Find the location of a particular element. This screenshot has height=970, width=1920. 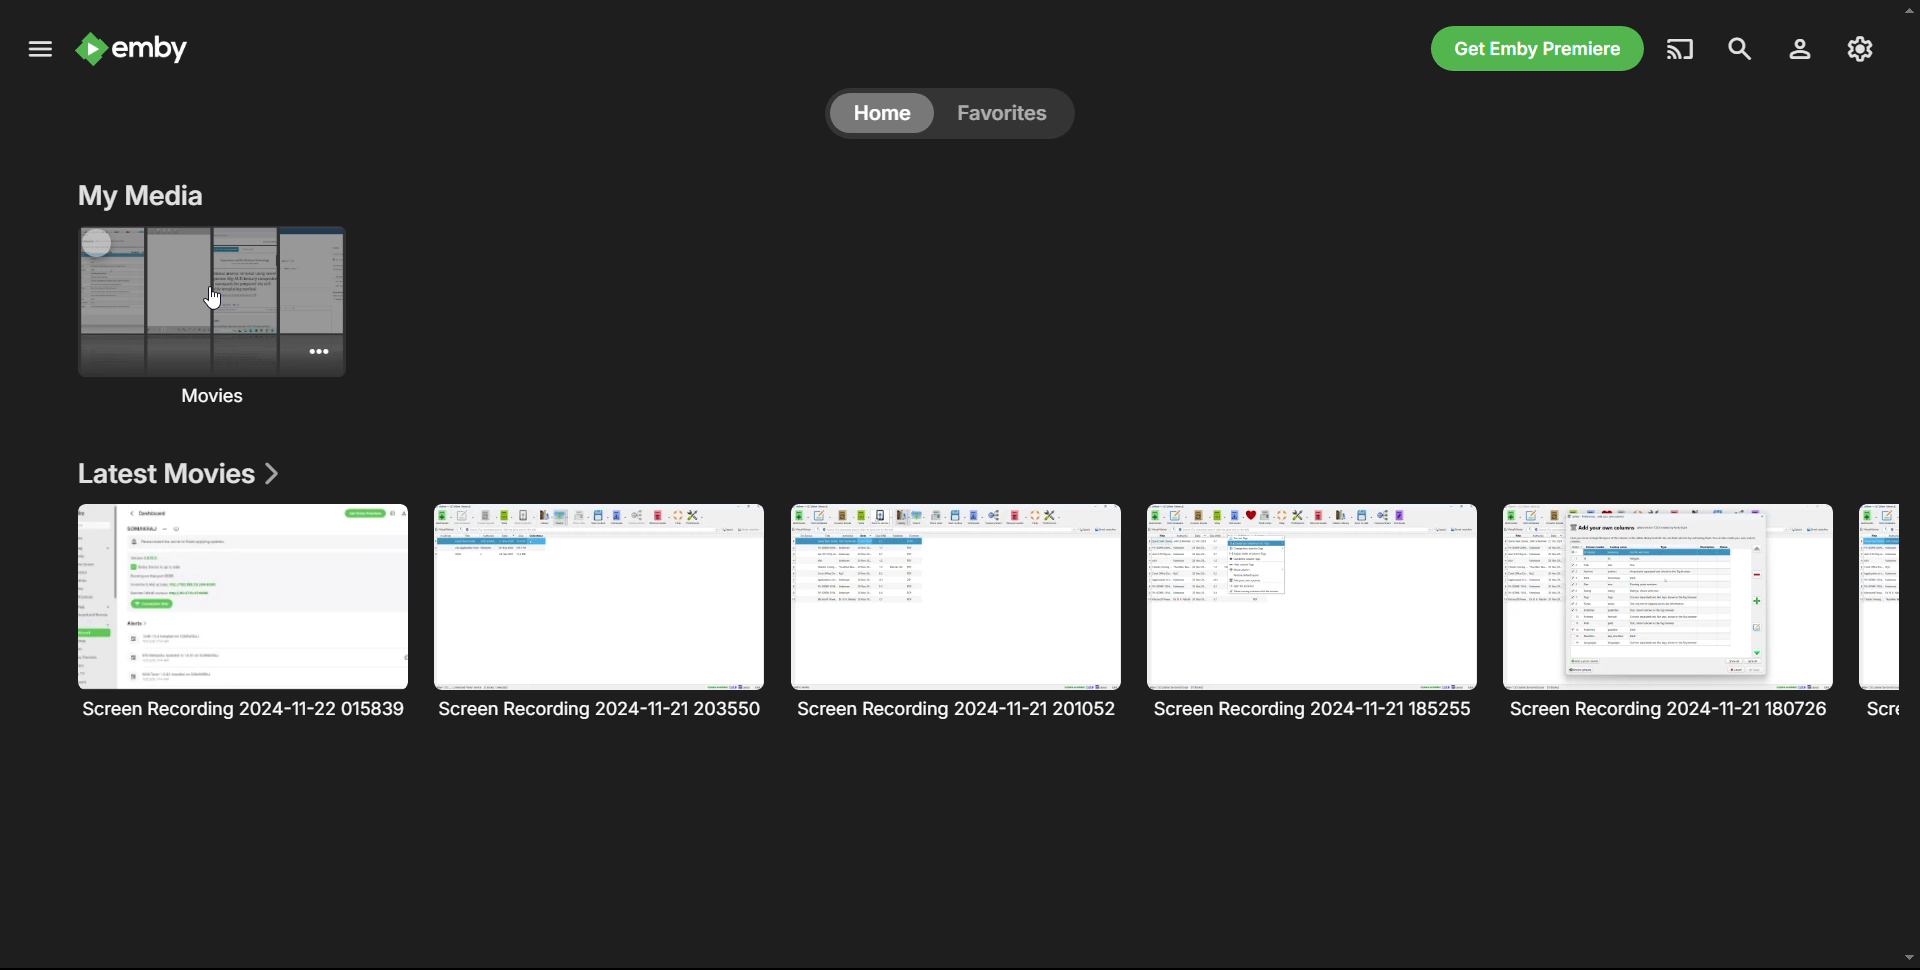

Screen Recording 2024-11-21 201052 is located at coordinates (957, 612).